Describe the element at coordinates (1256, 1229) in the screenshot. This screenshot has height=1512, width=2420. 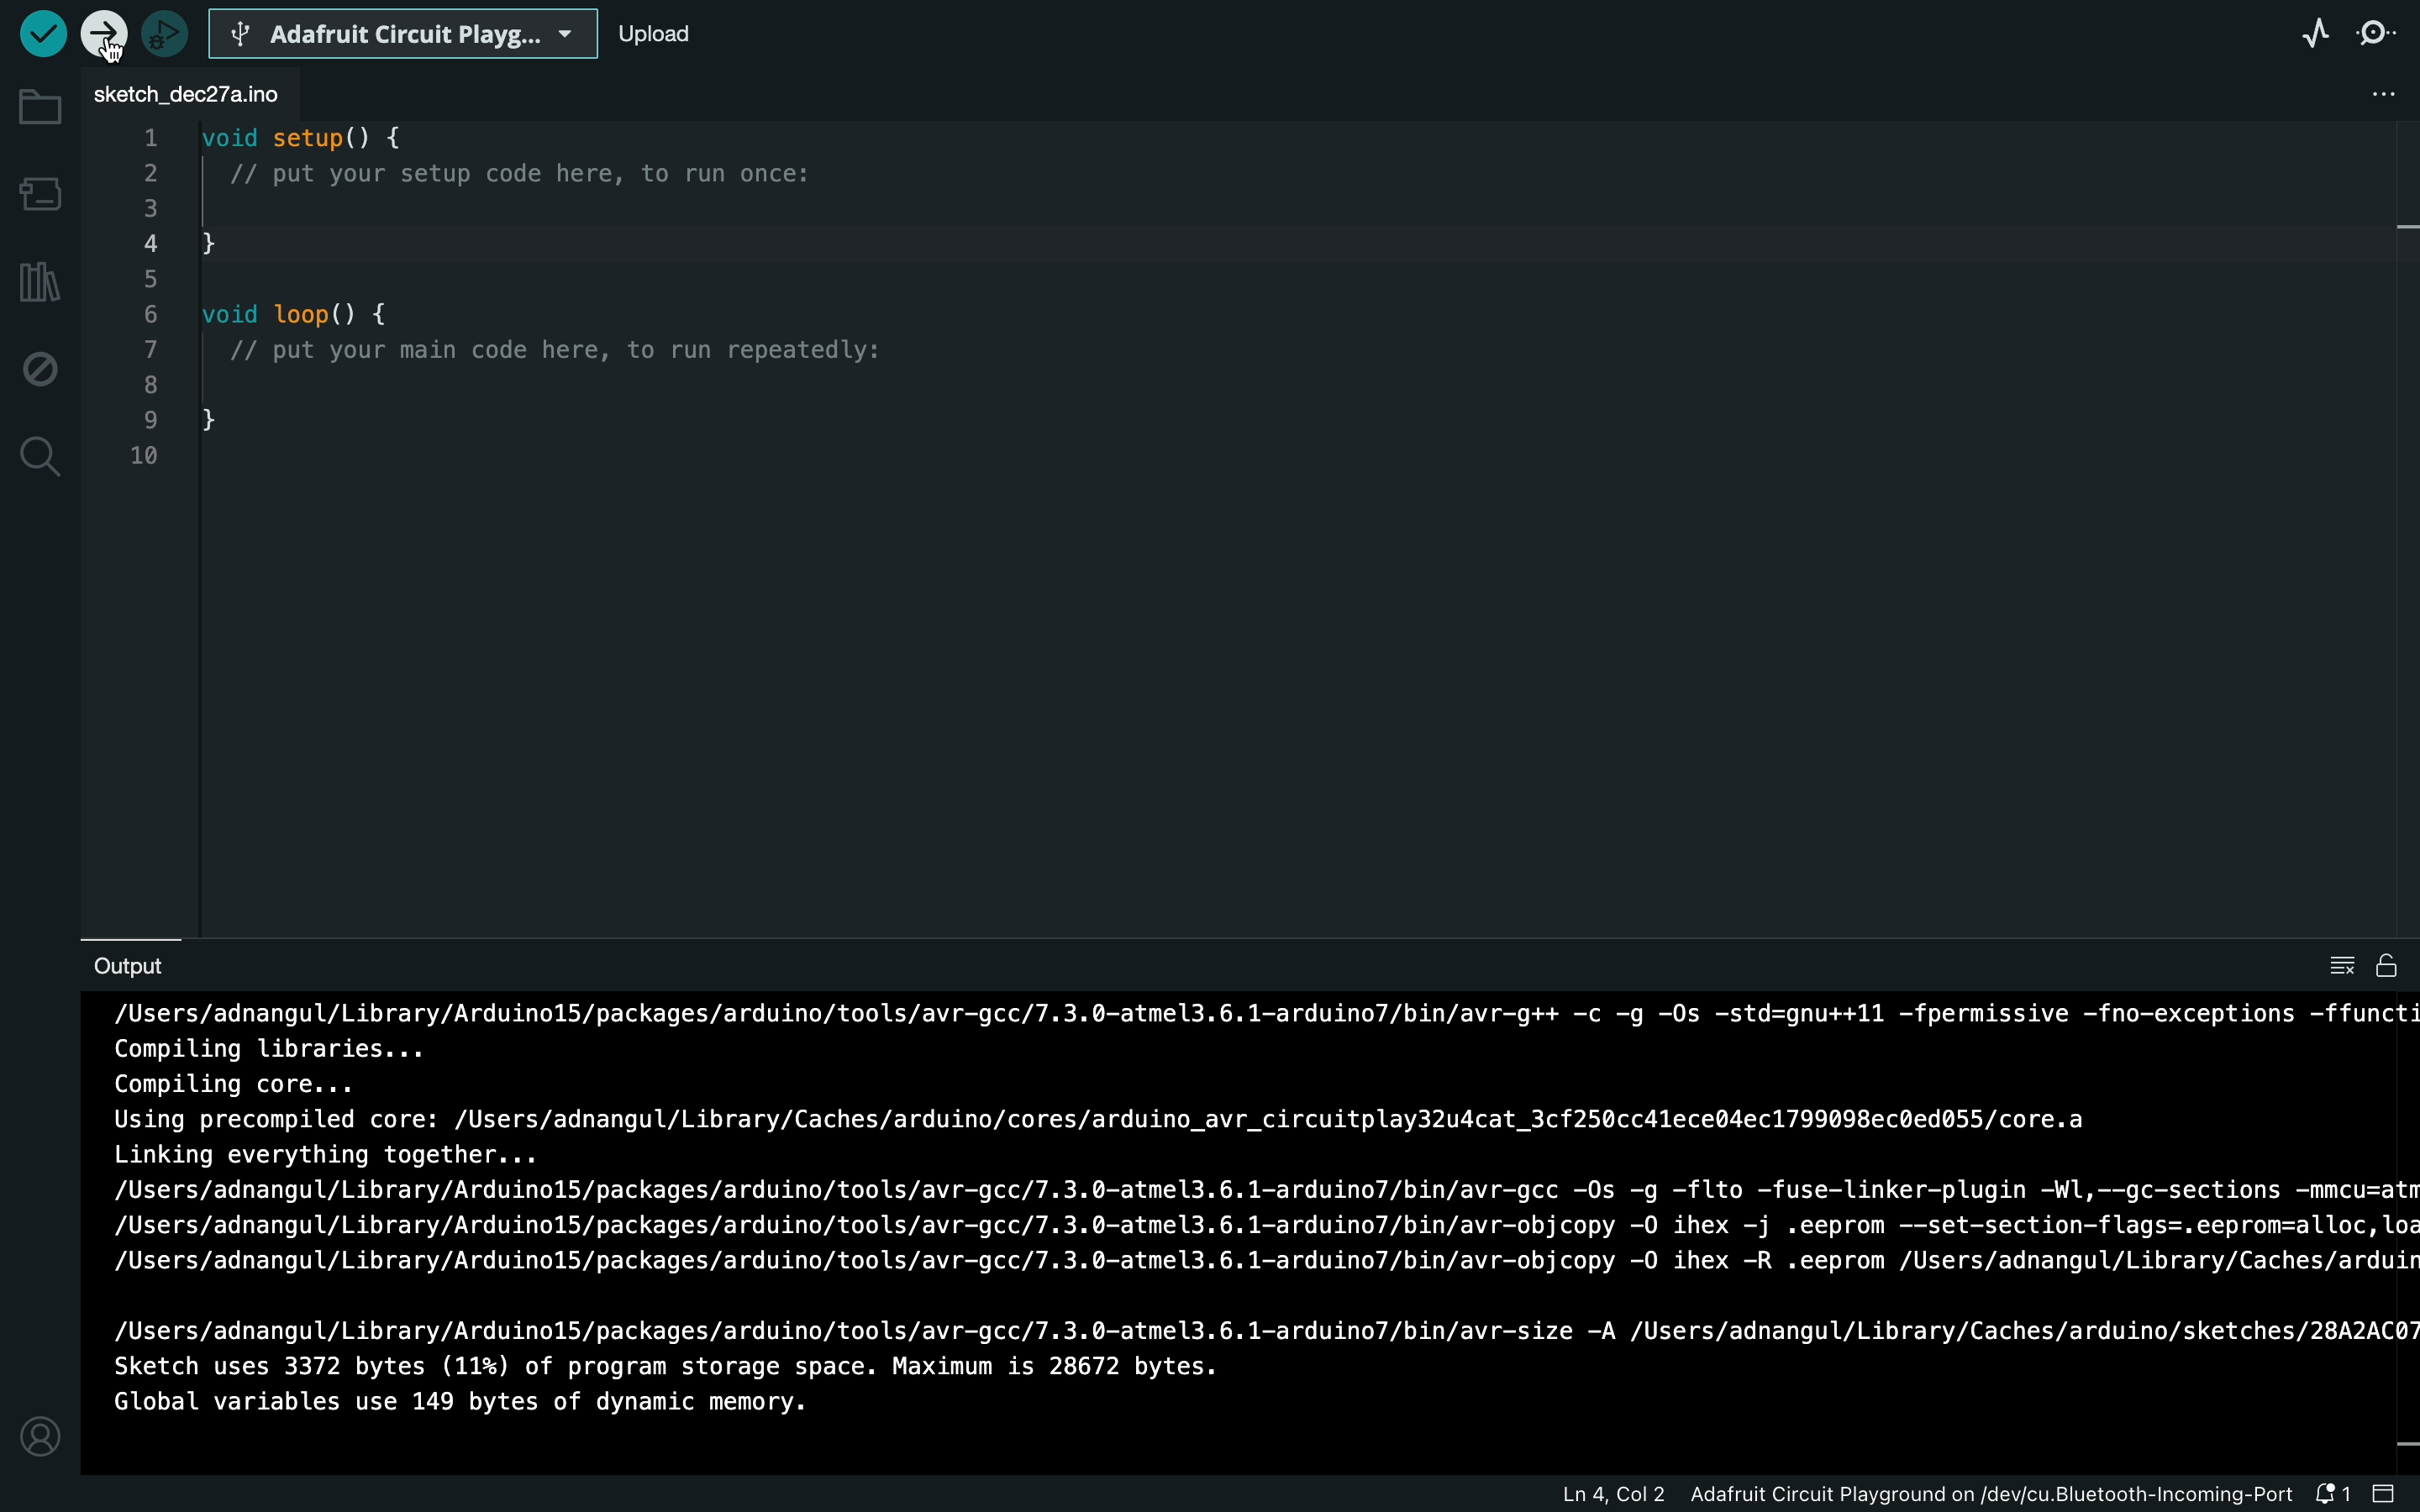
I see `uploading process` at that location.